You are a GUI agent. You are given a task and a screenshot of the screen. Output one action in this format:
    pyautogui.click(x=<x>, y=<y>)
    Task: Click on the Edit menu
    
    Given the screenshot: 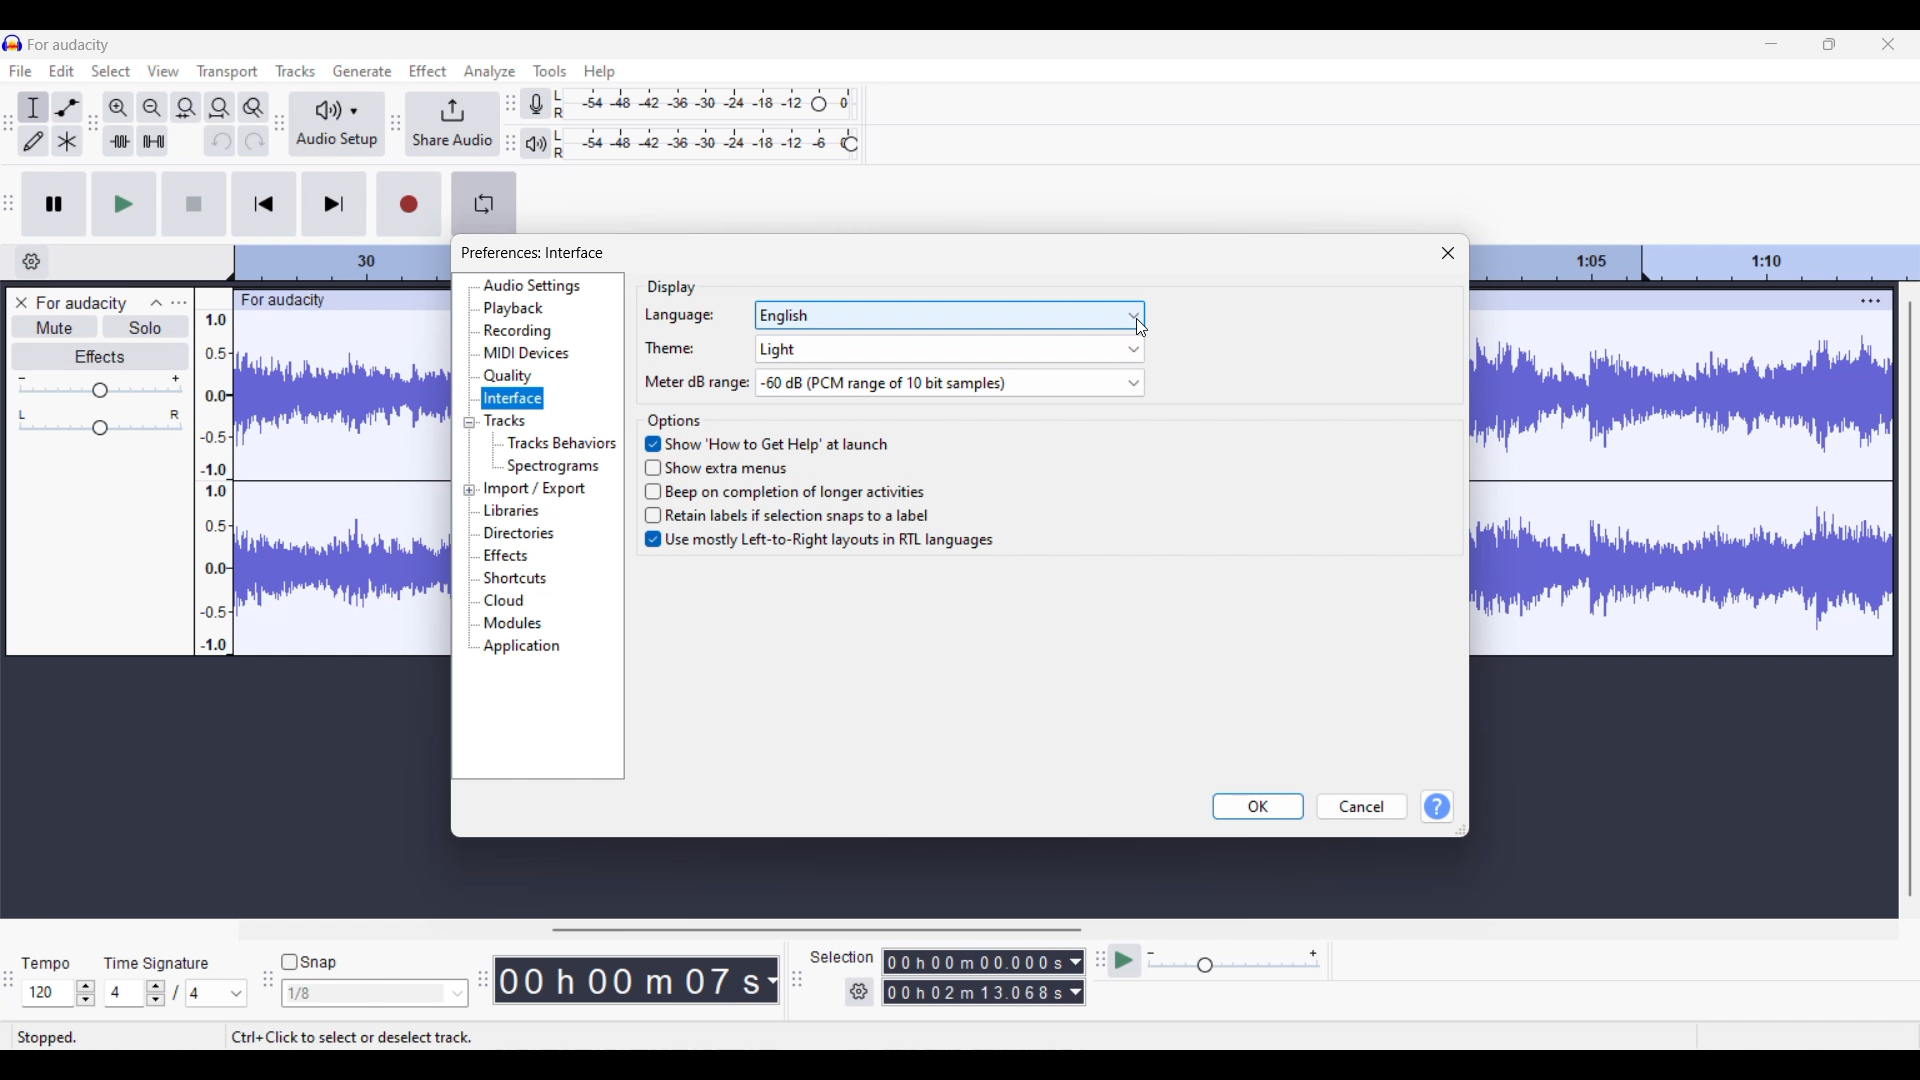 What is the action you would take?
    pyautogui.click(x=61, y=70)
    